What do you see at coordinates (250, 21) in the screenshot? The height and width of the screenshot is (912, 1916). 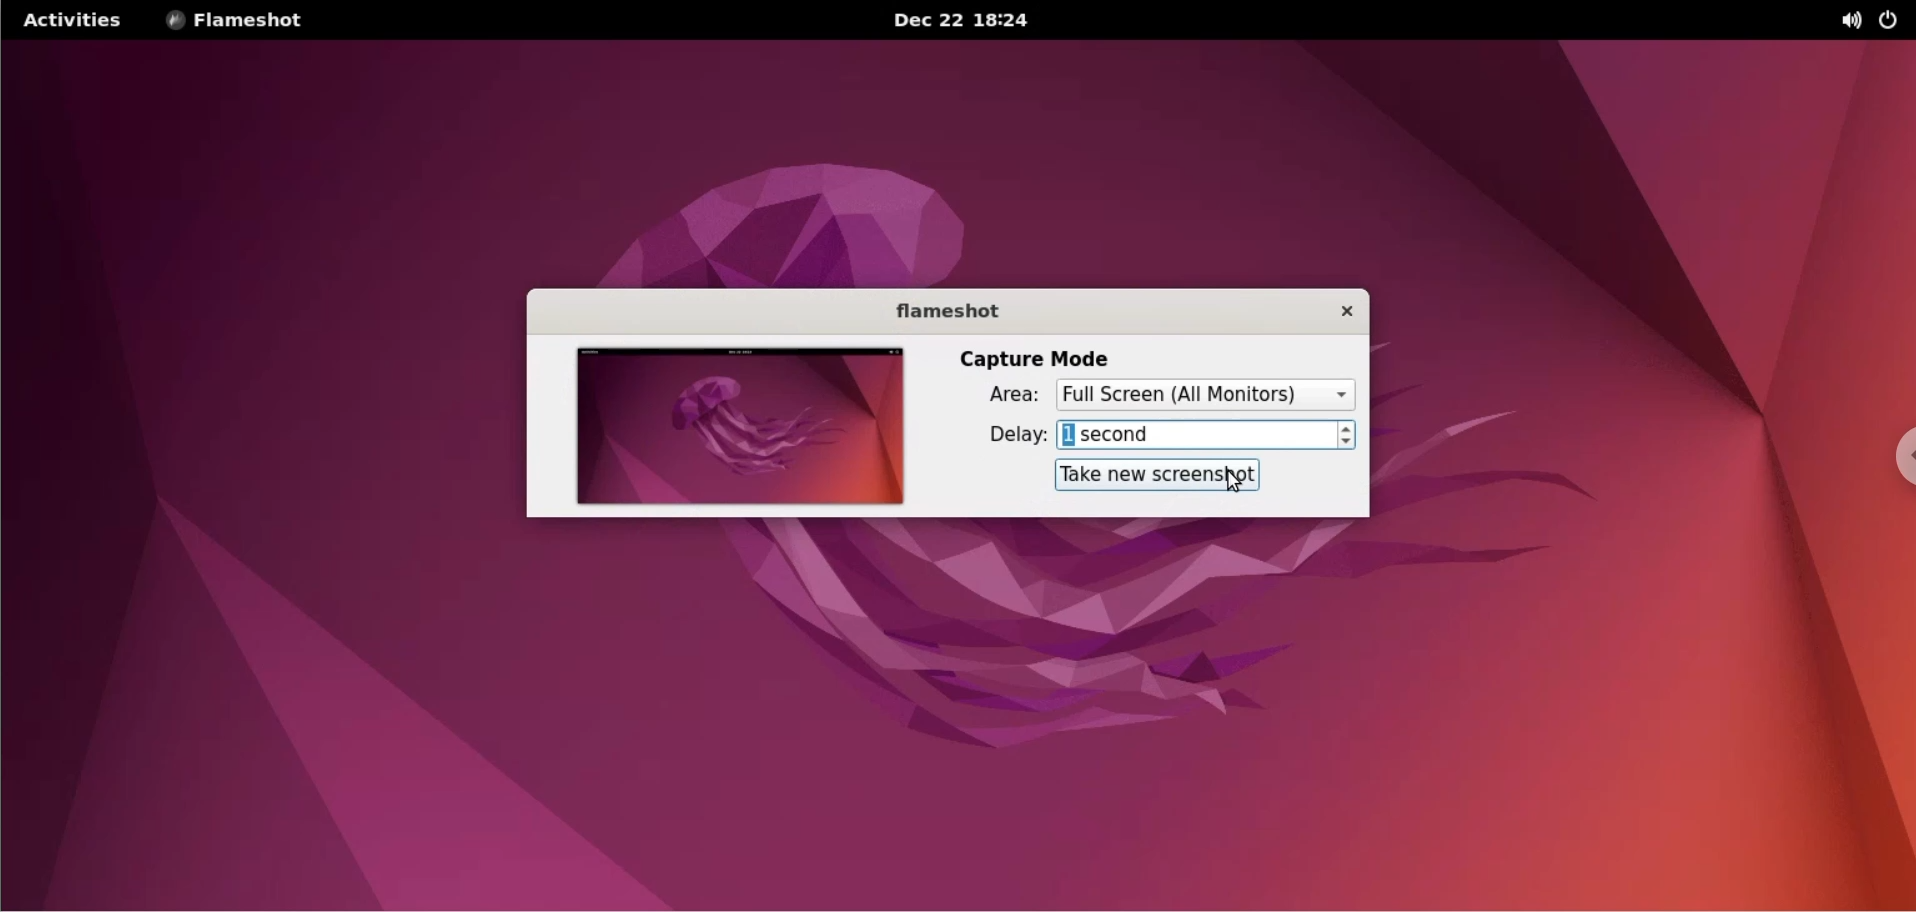 I see `flameshot menu` at bounding box center [250, 21].